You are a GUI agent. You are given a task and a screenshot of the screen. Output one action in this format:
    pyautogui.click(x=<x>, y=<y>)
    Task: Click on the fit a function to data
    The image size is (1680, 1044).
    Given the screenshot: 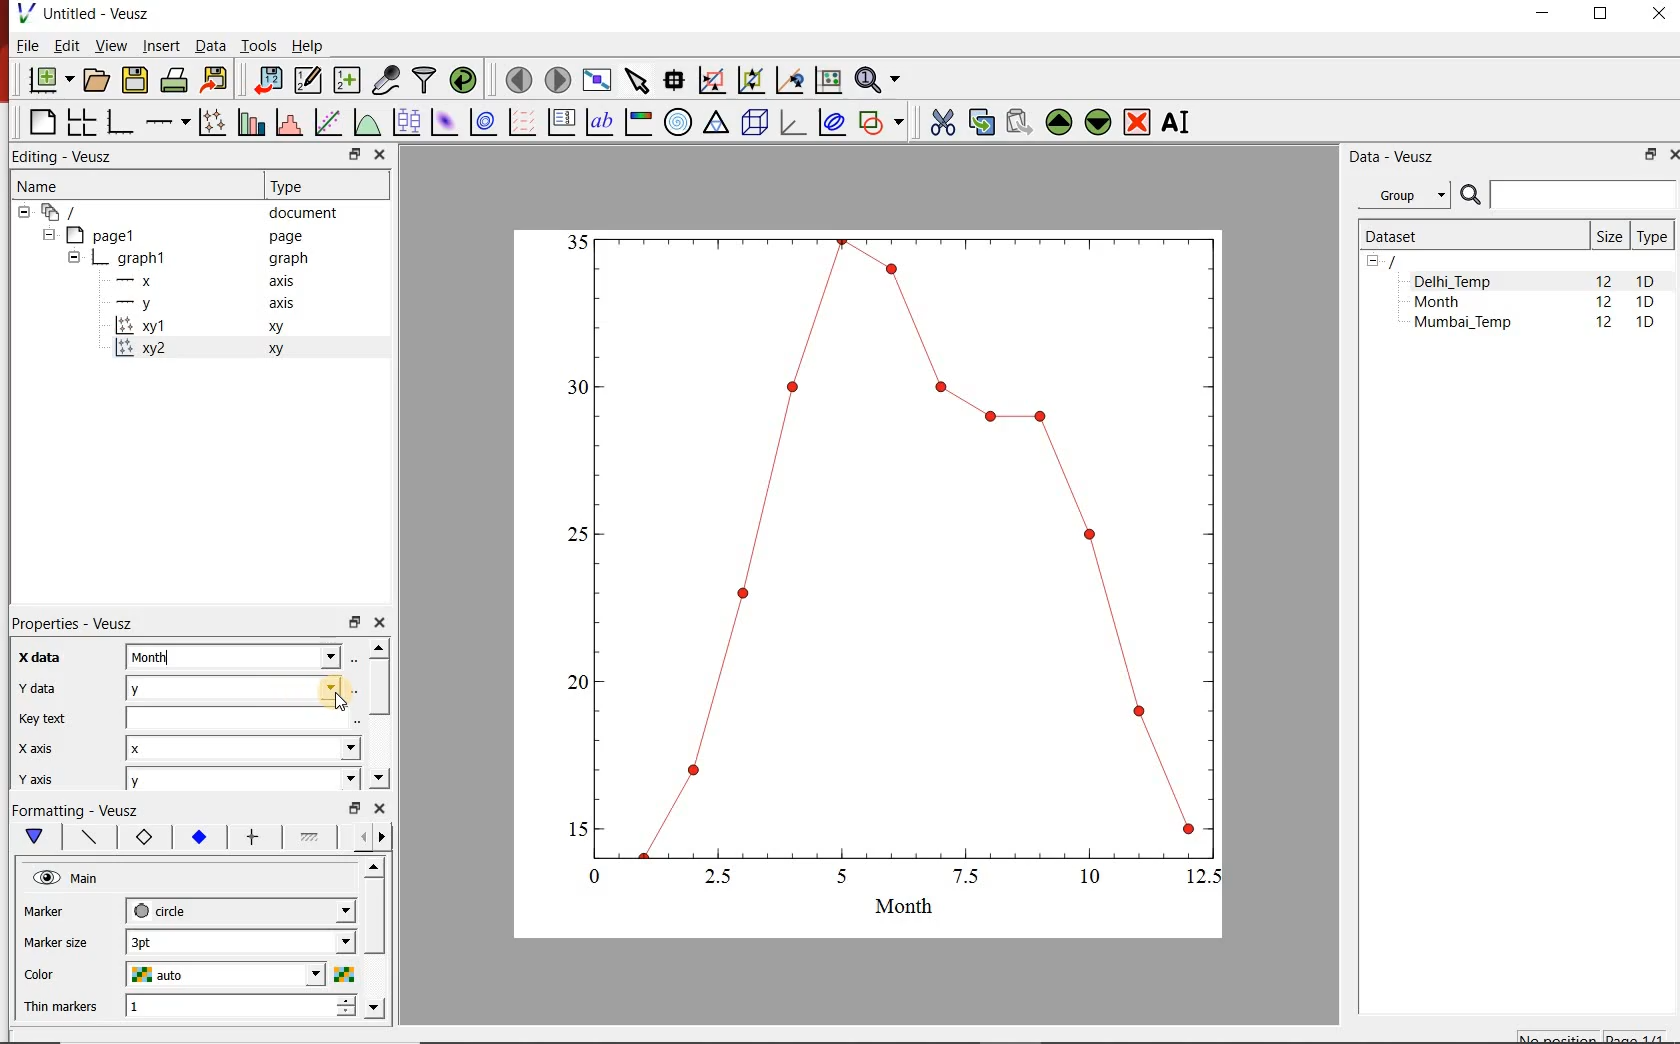 What is the action you would take?
    pyautogui.click(x=327, y=122)
    